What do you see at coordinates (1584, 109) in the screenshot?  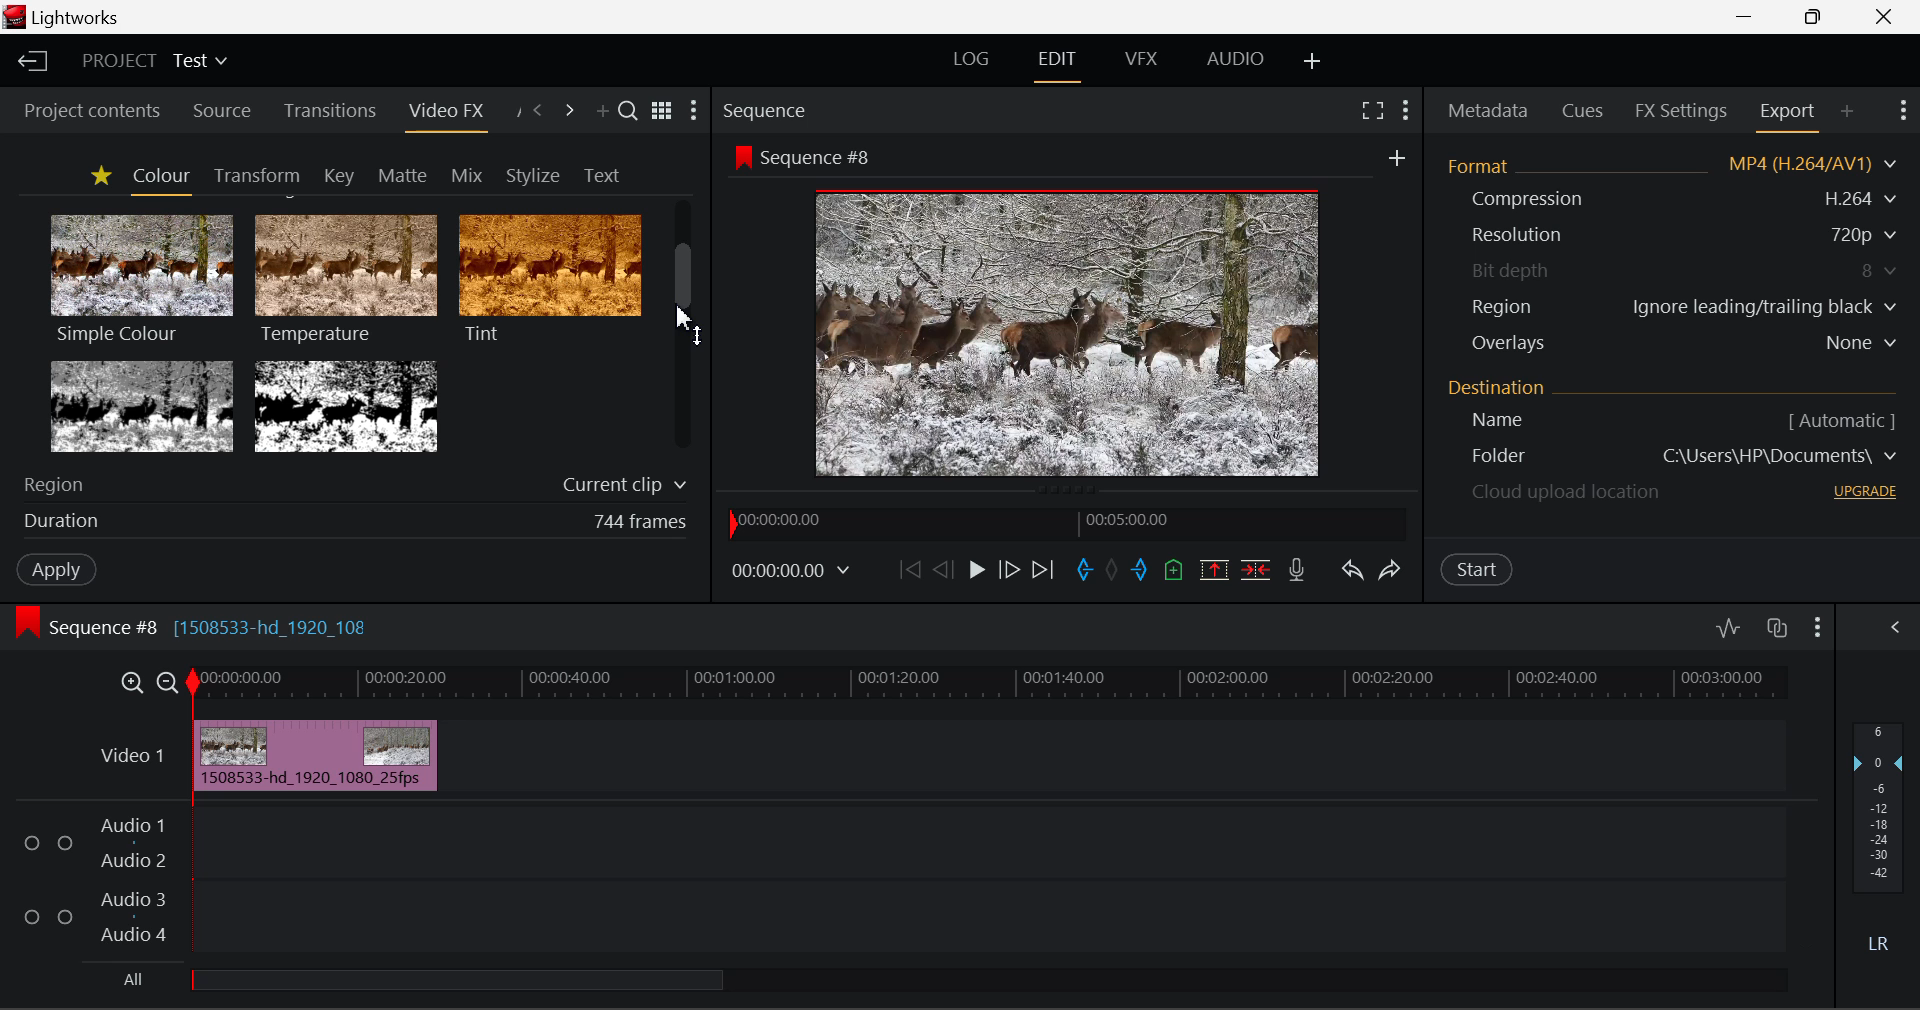 I see `Cues` at bounding box center [1584, 109].